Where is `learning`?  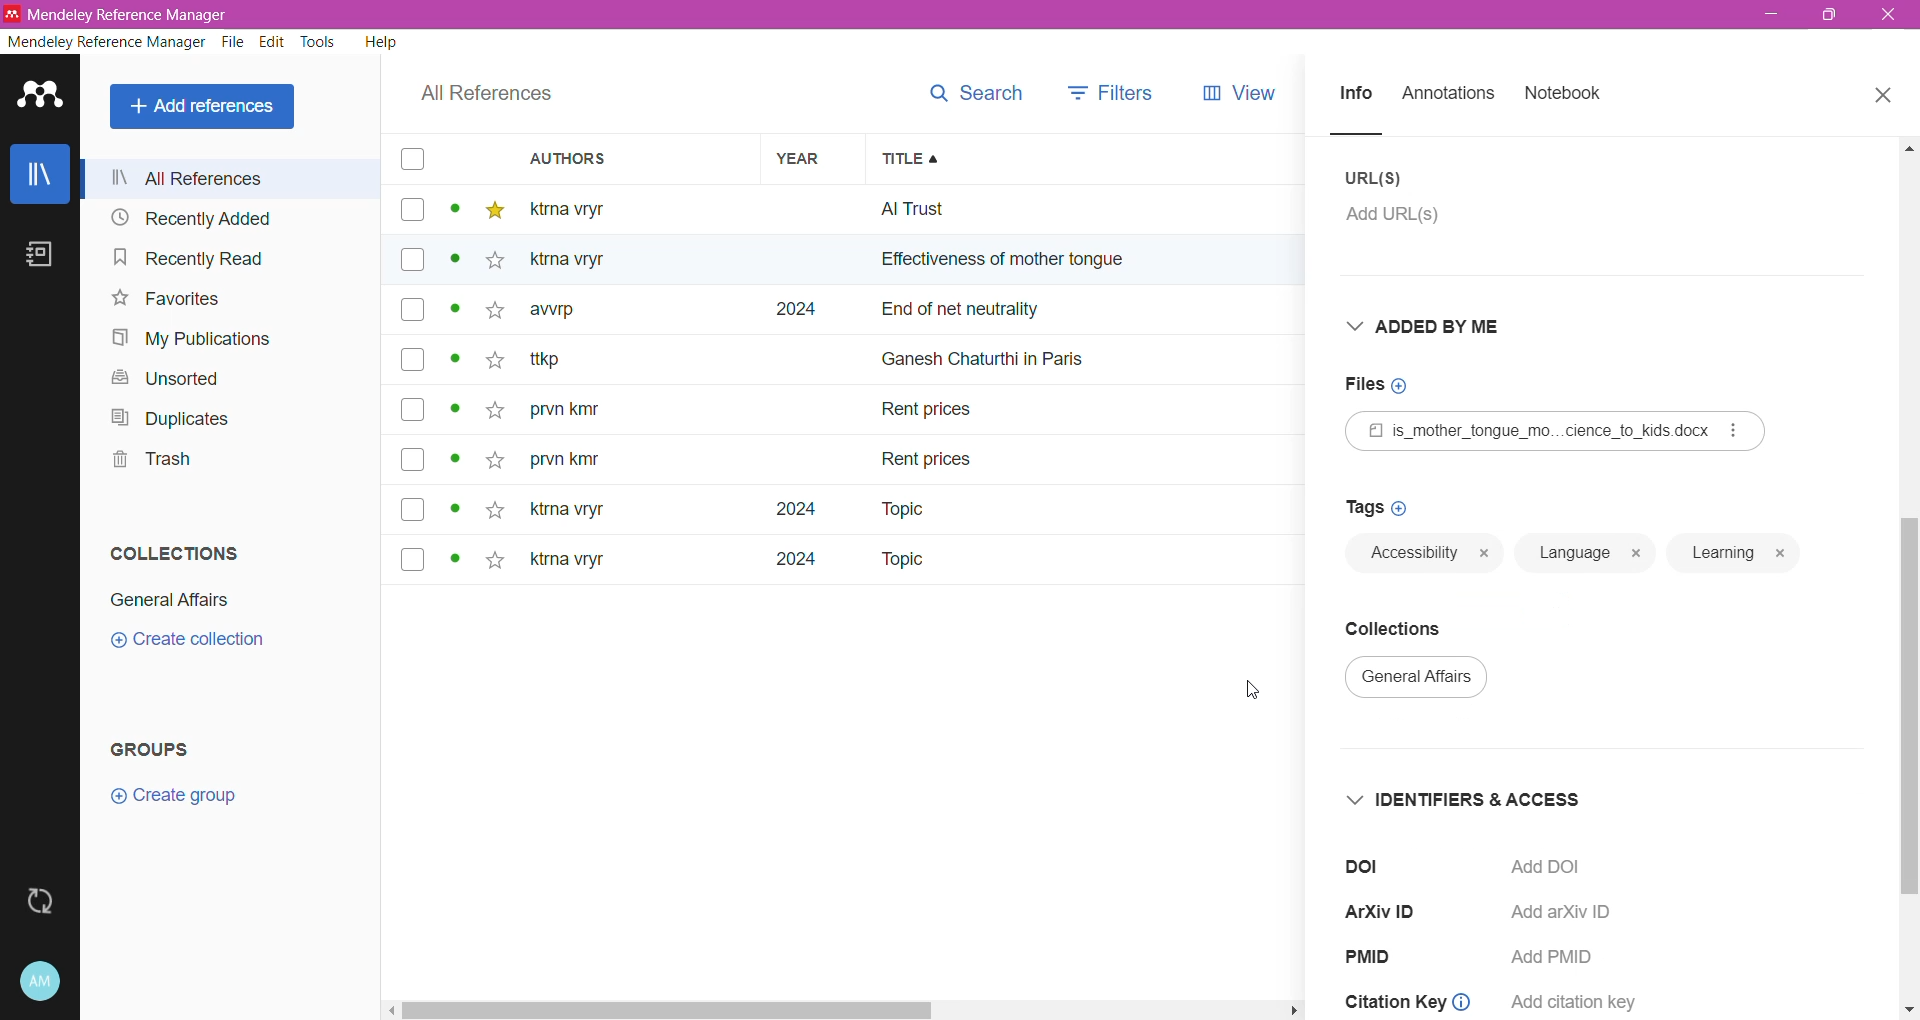
learning is located at coordinates (1712, 549).